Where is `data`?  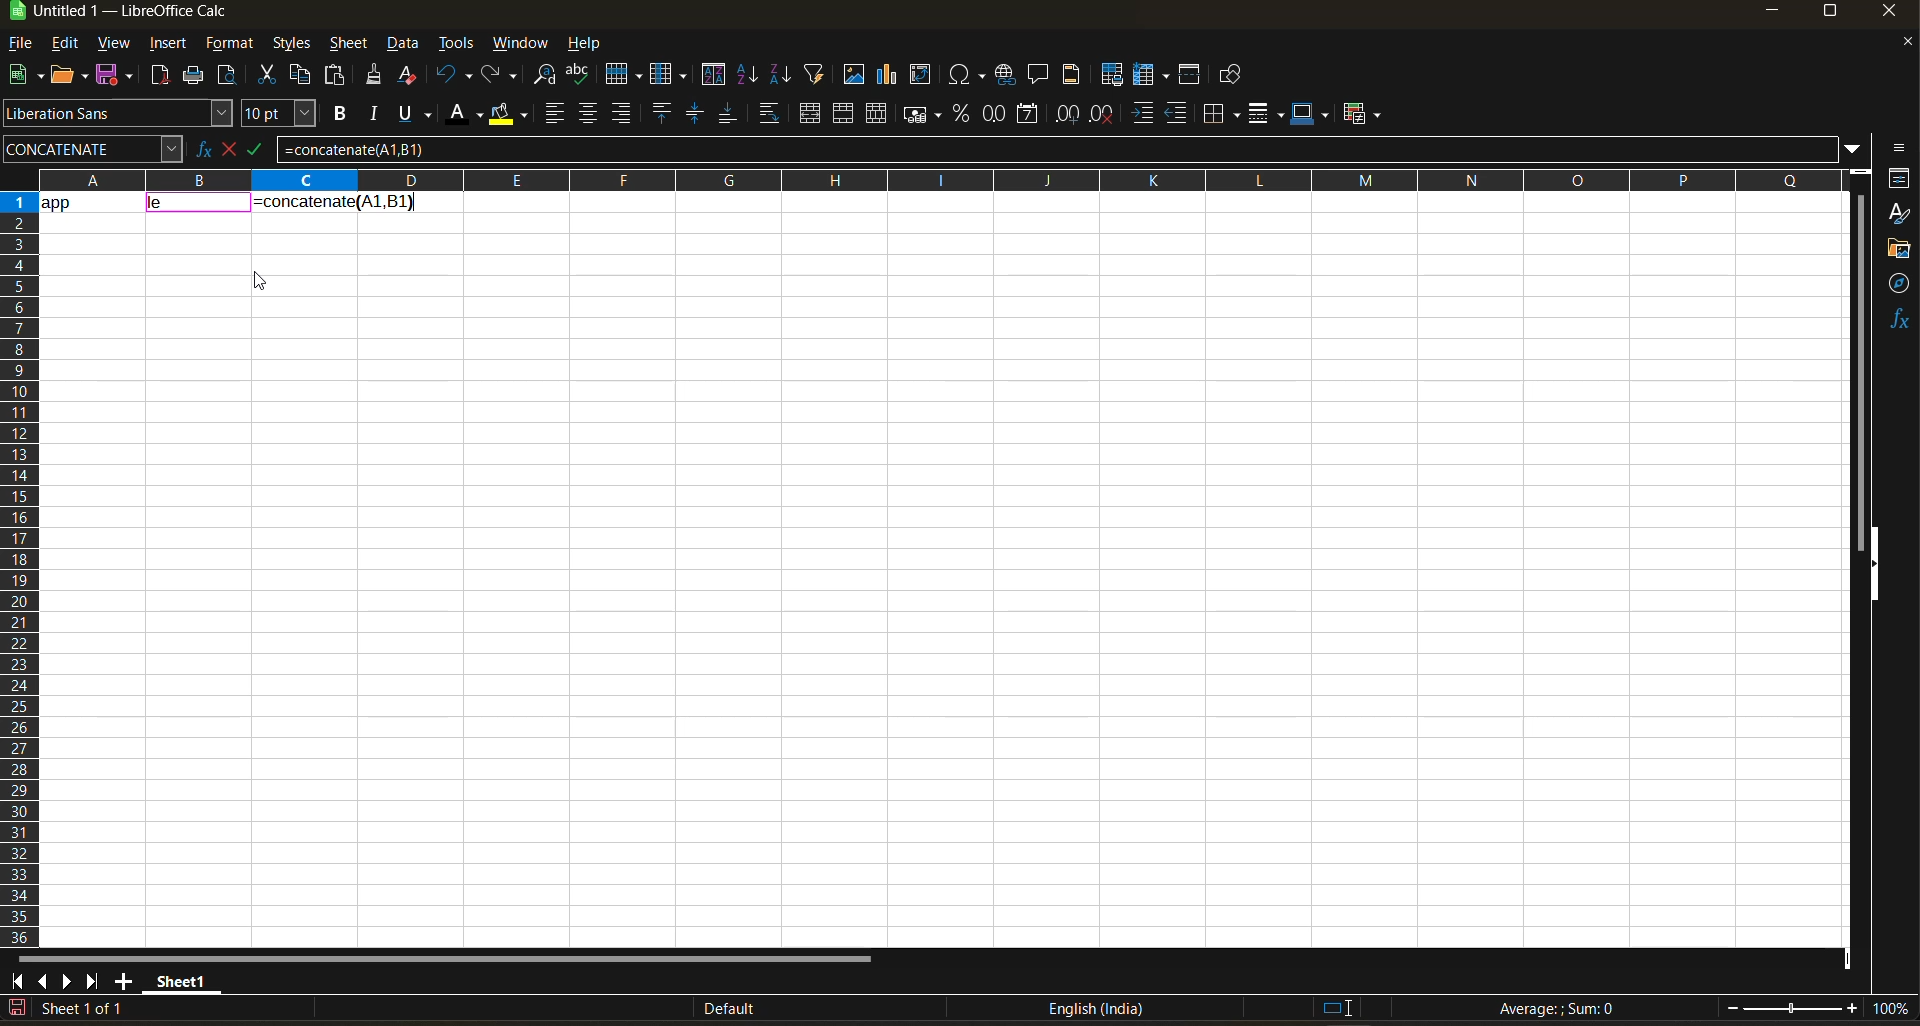 data is located at coordinates (405, 44).